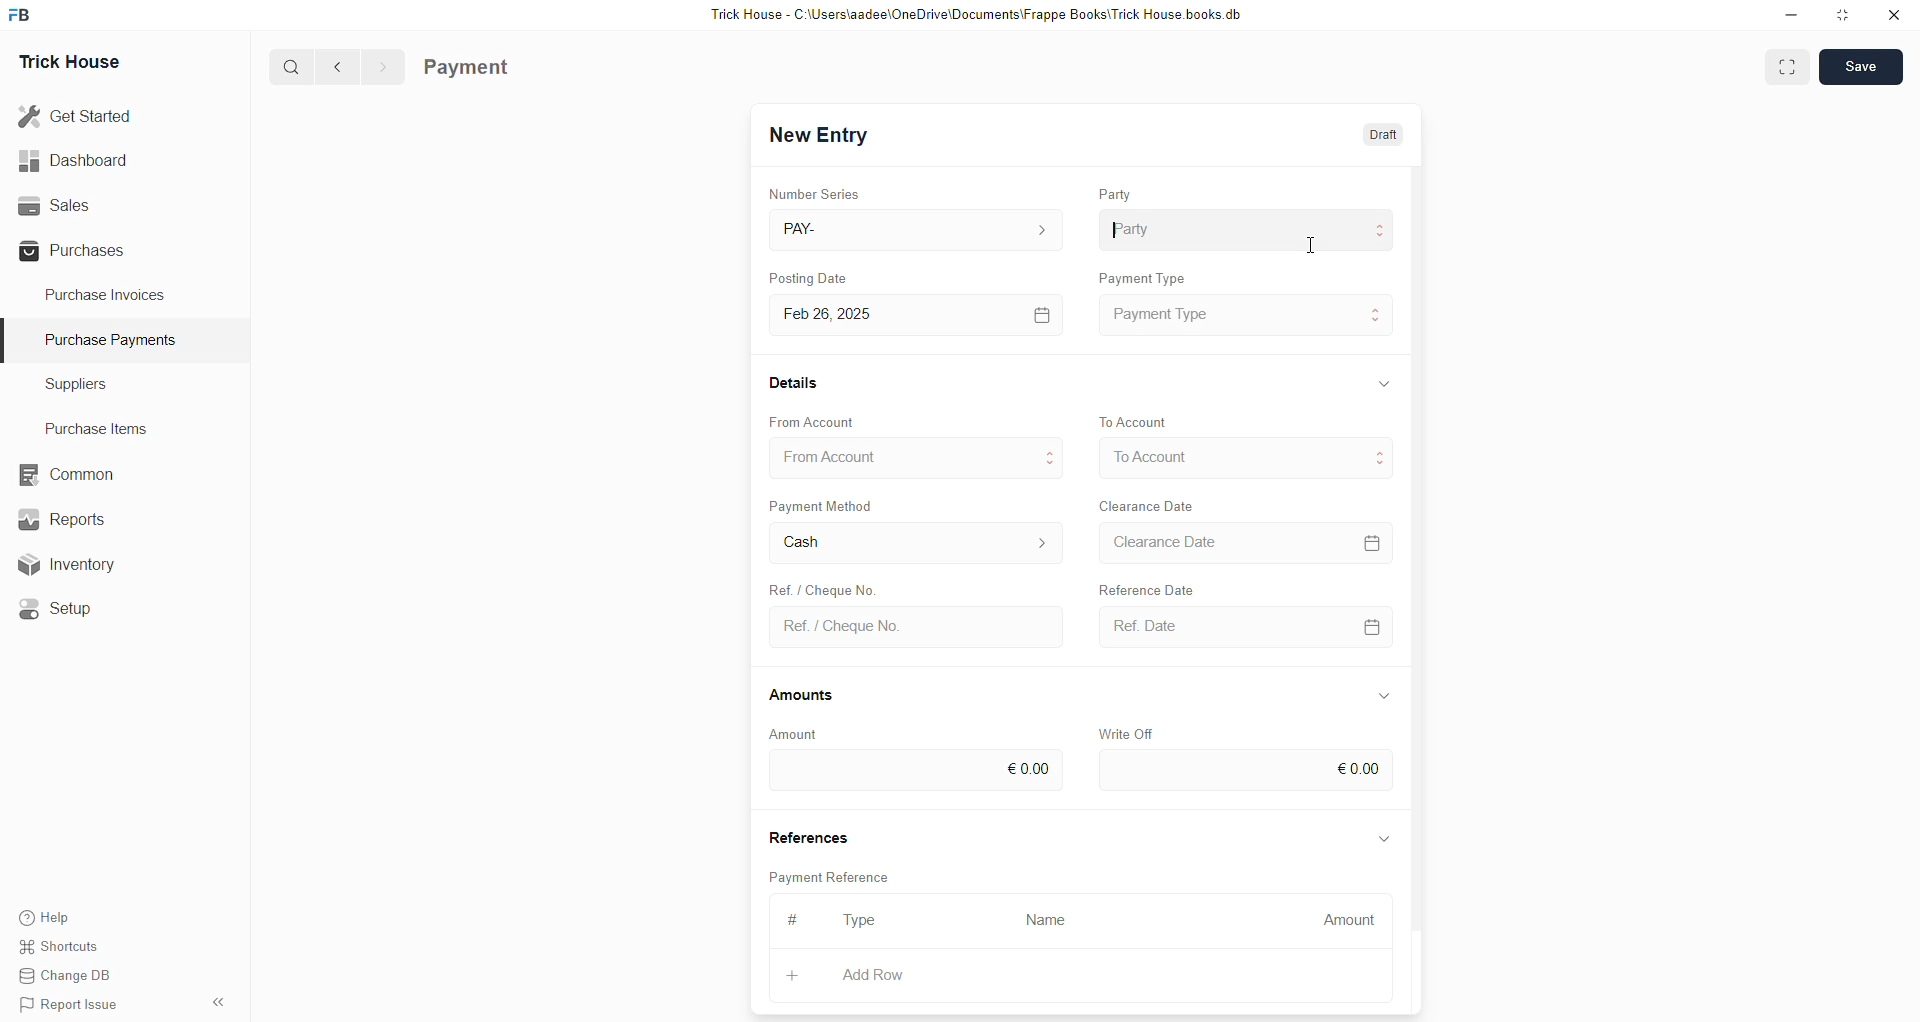 This screenshot has width=1920, height=1022. What do you see at coordinates (1127, 729) in the screenshot?
I see `Write Off` at bounding box center [1127, 729].